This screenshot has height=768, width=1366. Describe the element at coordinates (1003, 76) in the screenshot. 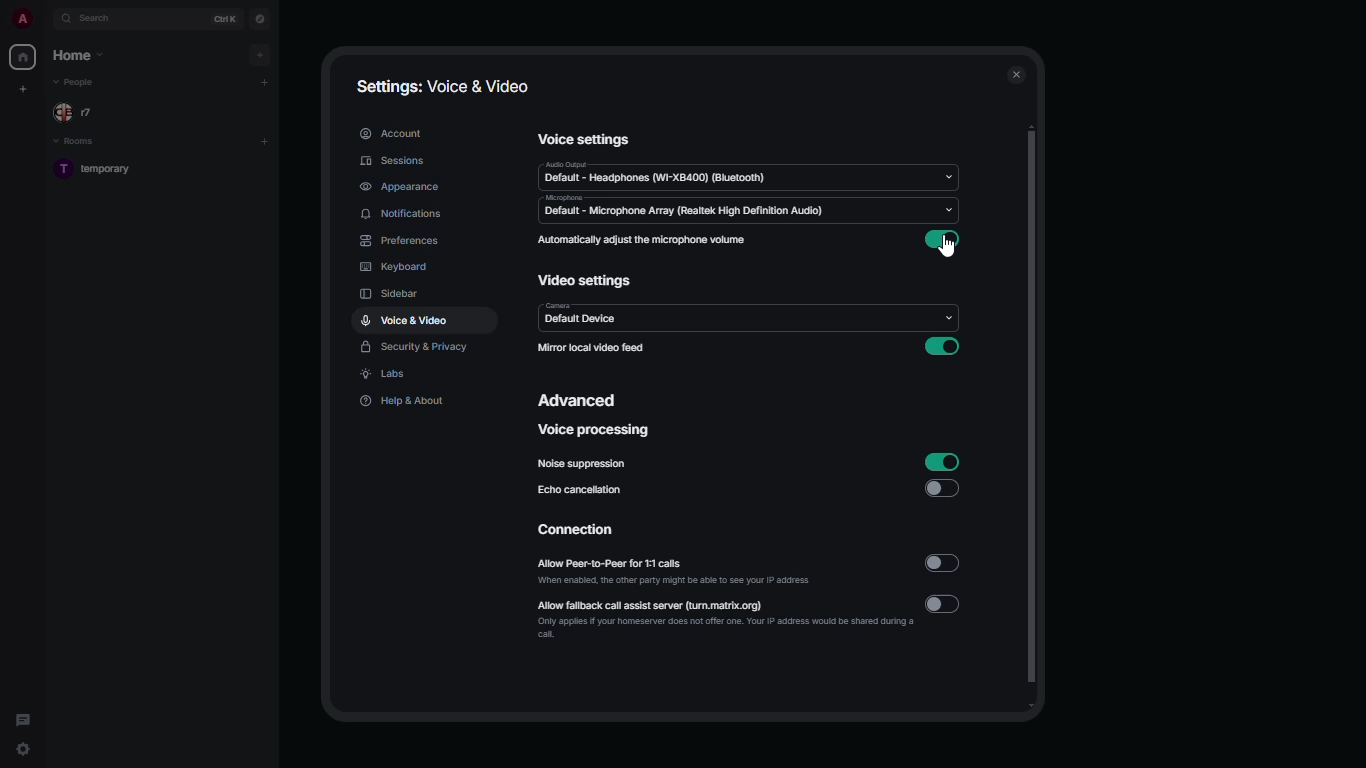

I see `close` at that location.